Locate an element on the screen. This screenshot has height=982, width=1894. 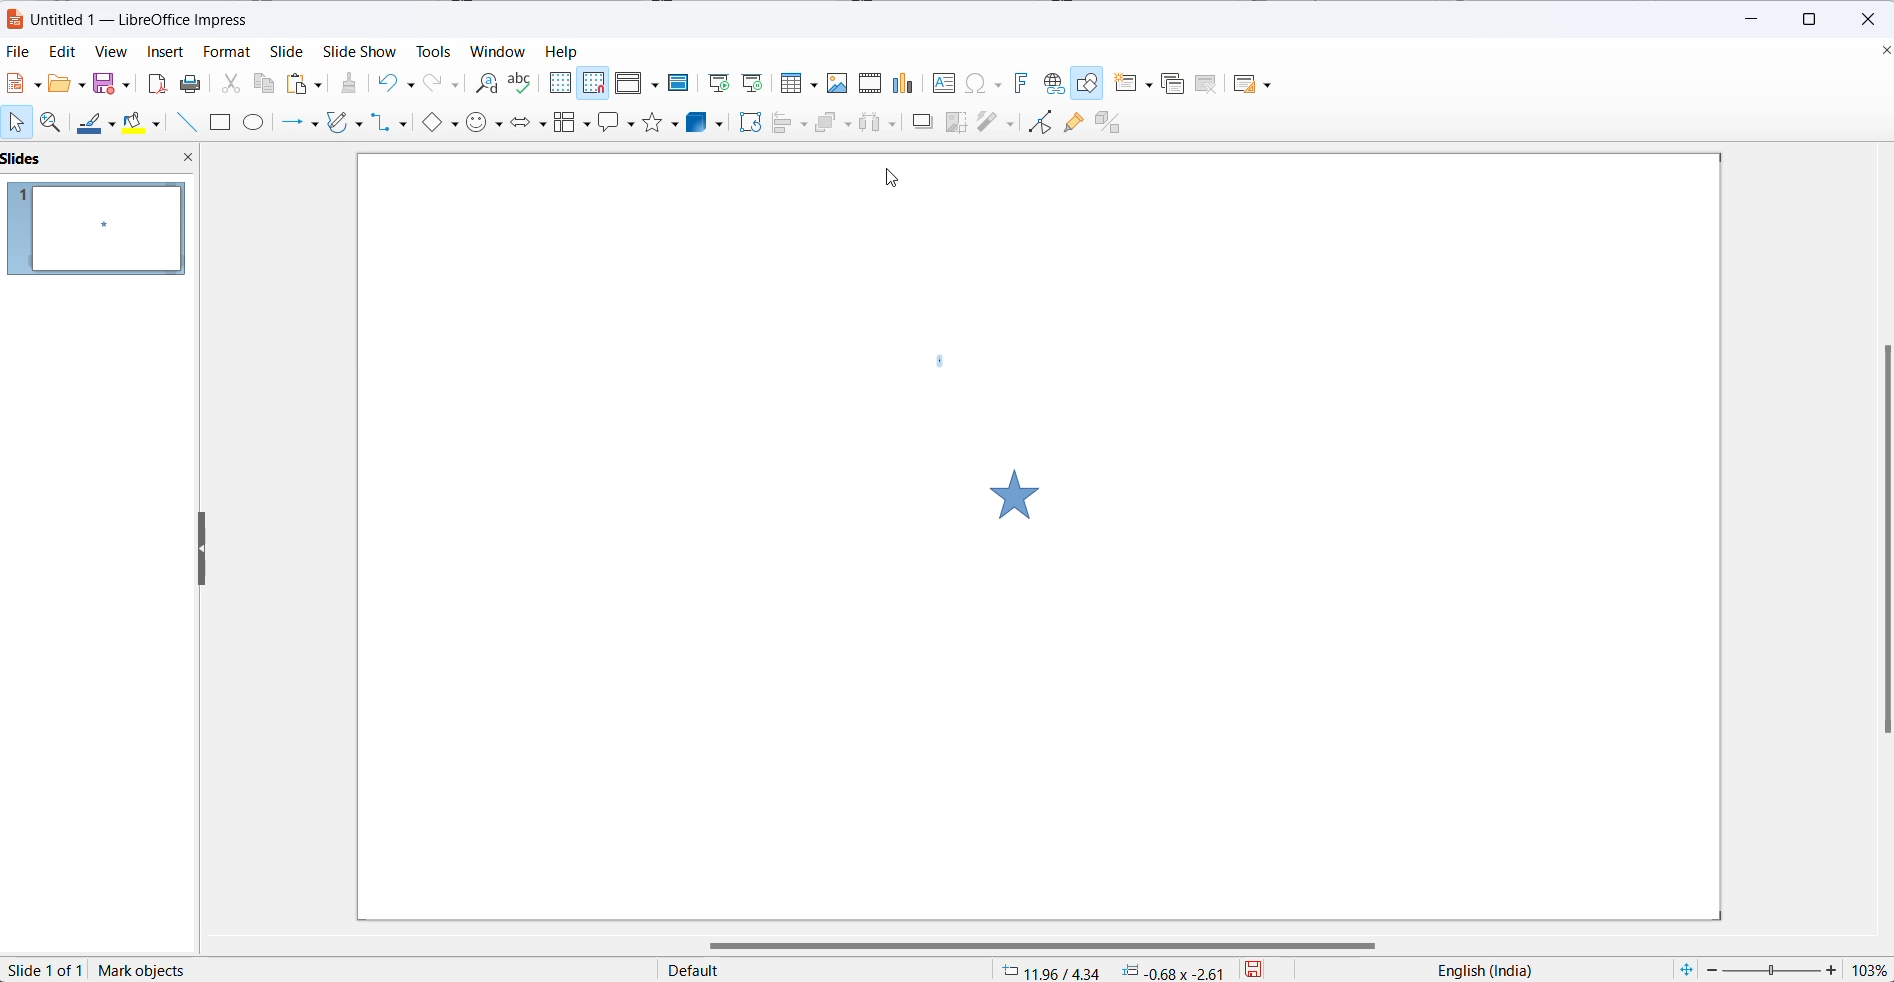
close document is located at coordinates (1882, 52).